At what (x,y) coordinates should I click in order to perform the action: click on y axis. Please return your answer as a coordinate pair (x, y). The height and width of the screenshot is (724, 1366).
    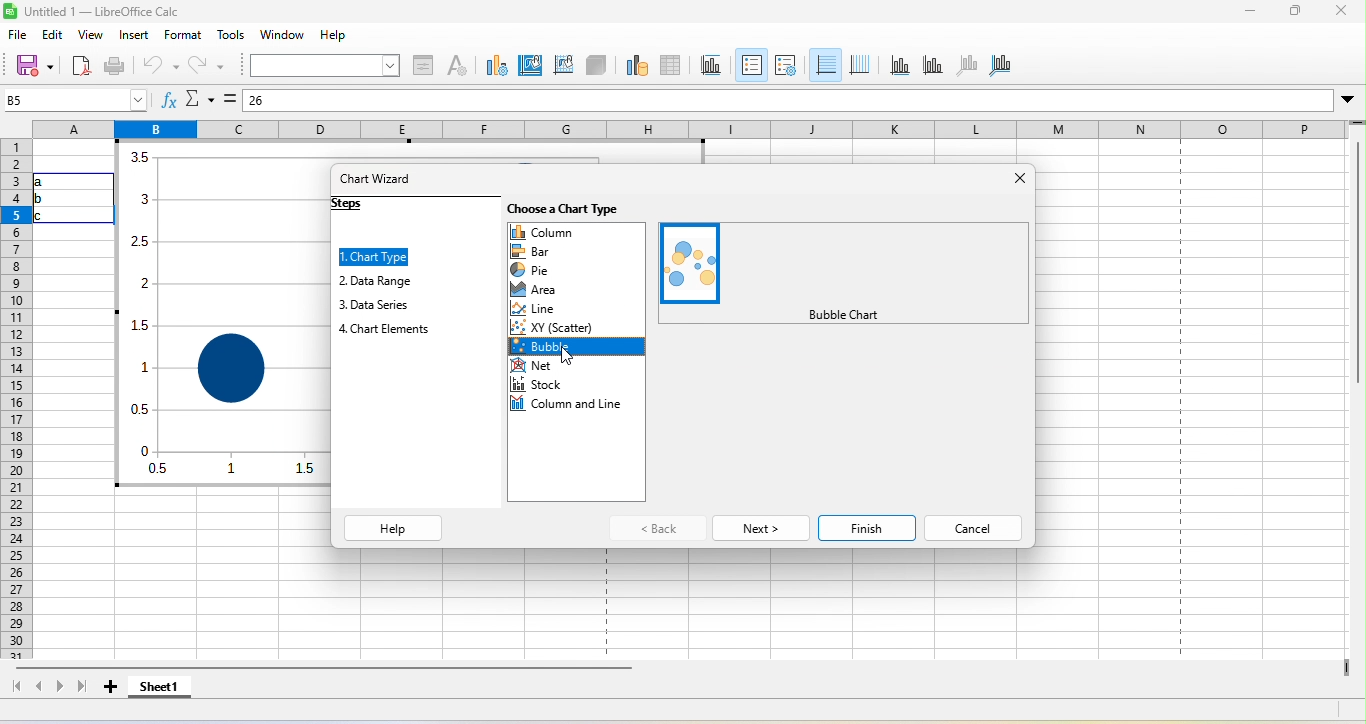
    Looking at the image, I should click on (927, 66).